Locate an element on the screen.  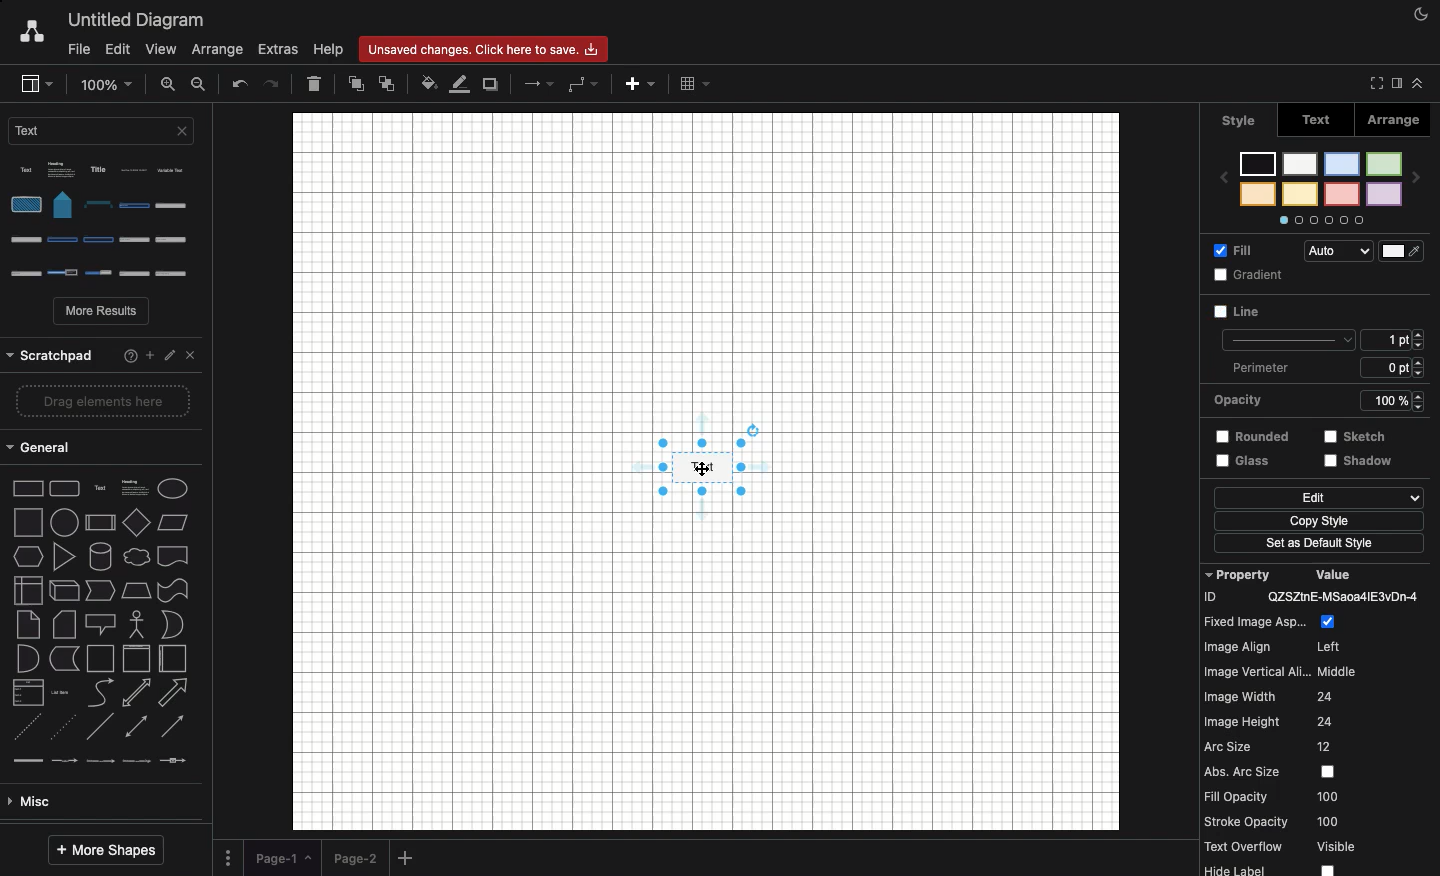
Size is located at coordinates (1397, 309).